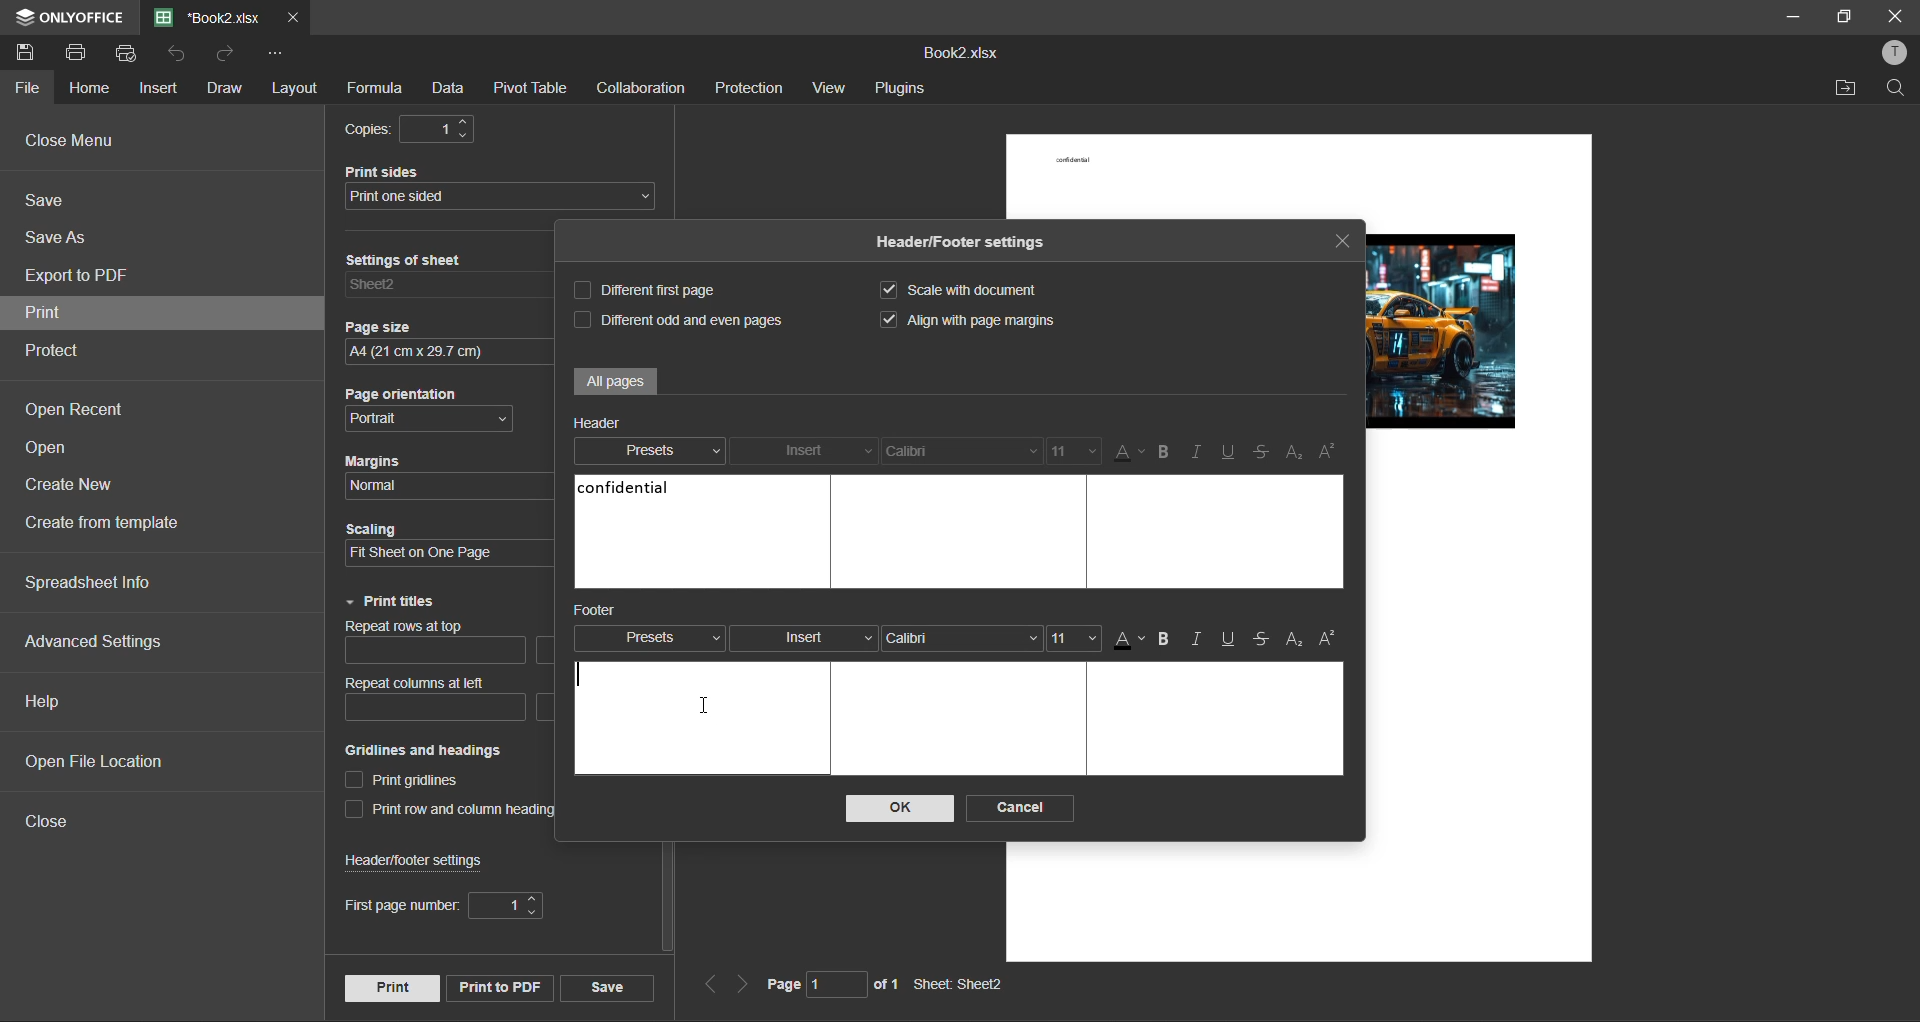  I want to click on presets, so click(653, 637).